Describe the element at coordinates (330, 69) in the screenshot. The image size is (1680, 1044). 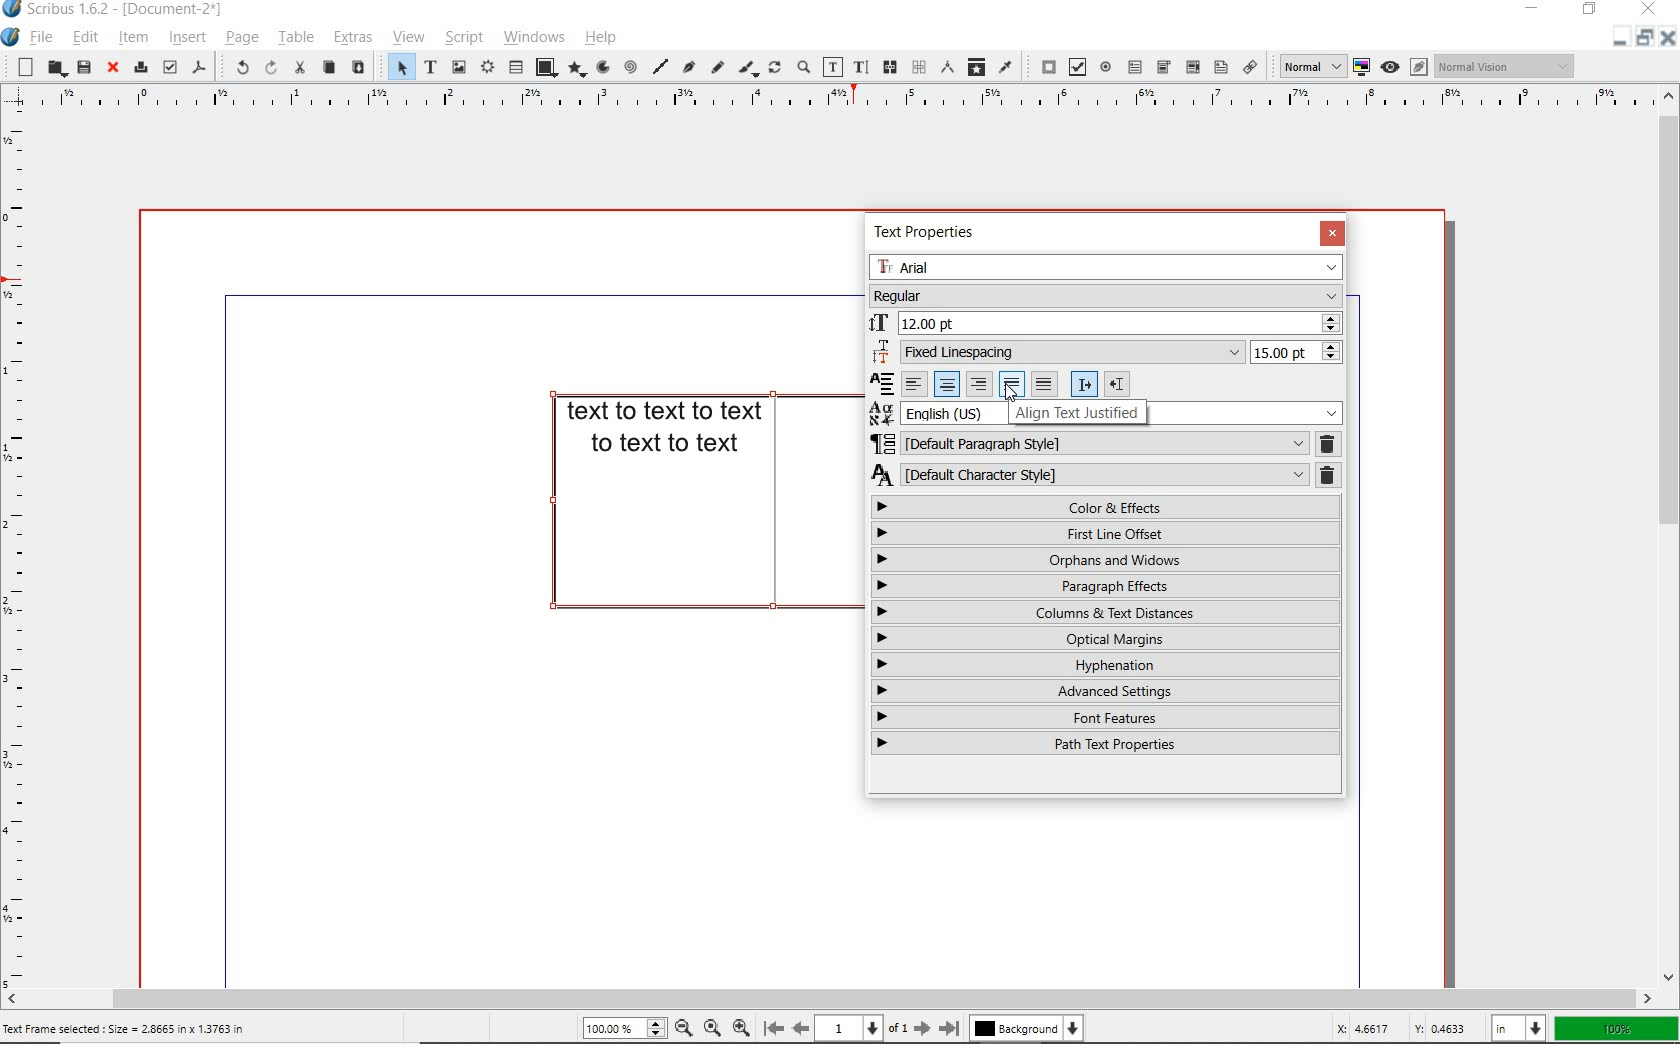
I see `copy` at that location.